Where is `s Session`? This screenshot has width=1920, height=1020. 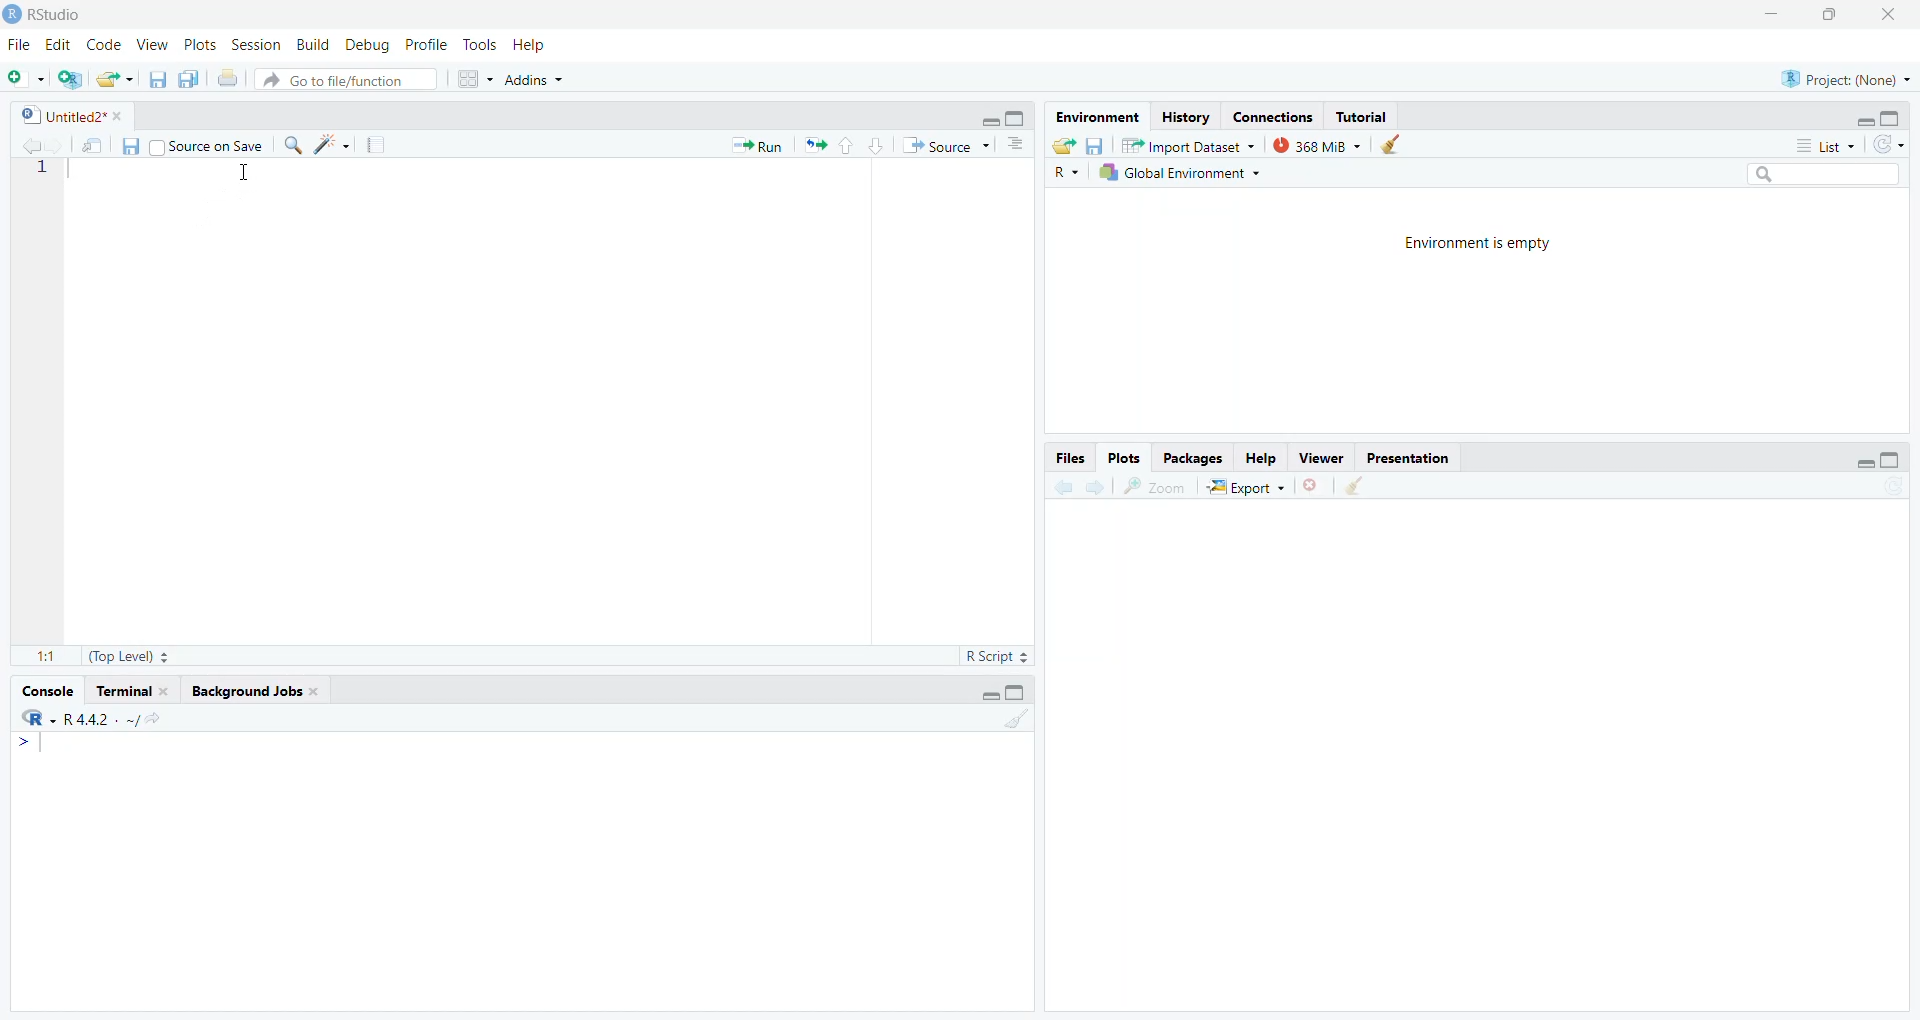
s Session is located at coordinates (252, 45).